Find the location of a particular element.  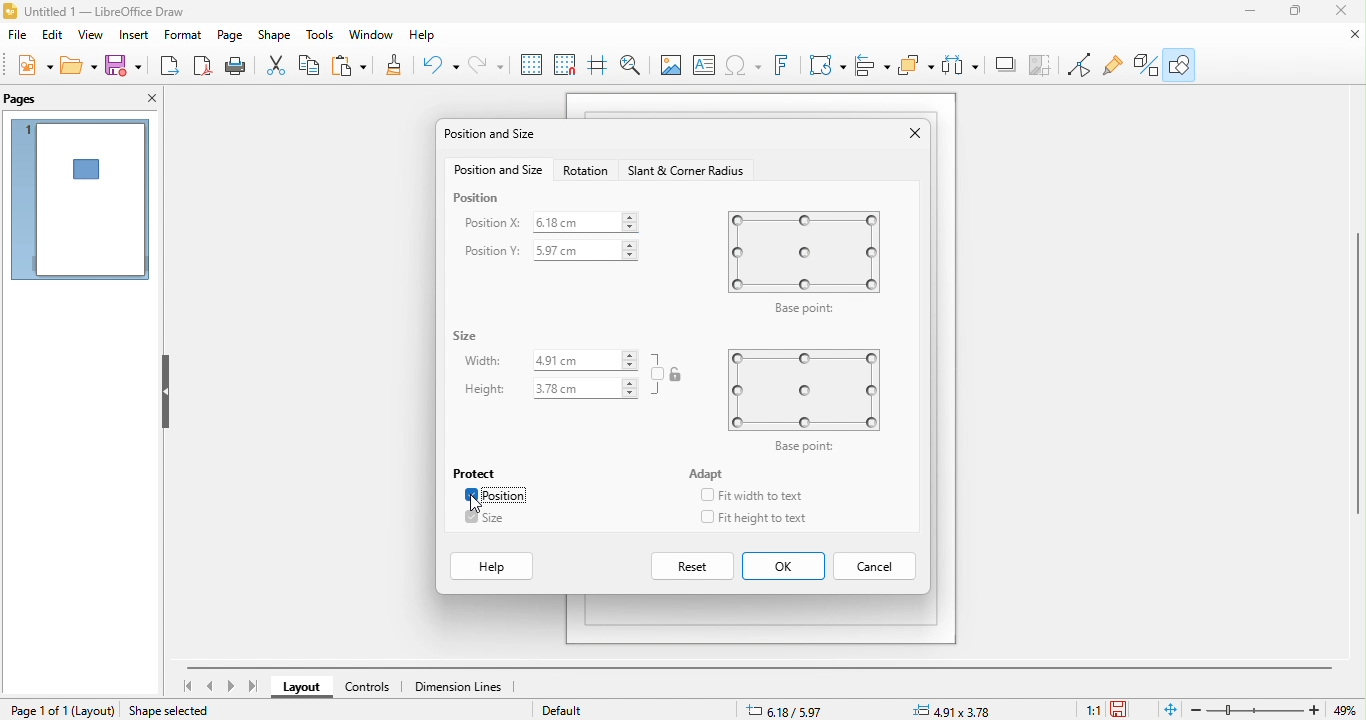

close is located at coordinates (1340, 10).